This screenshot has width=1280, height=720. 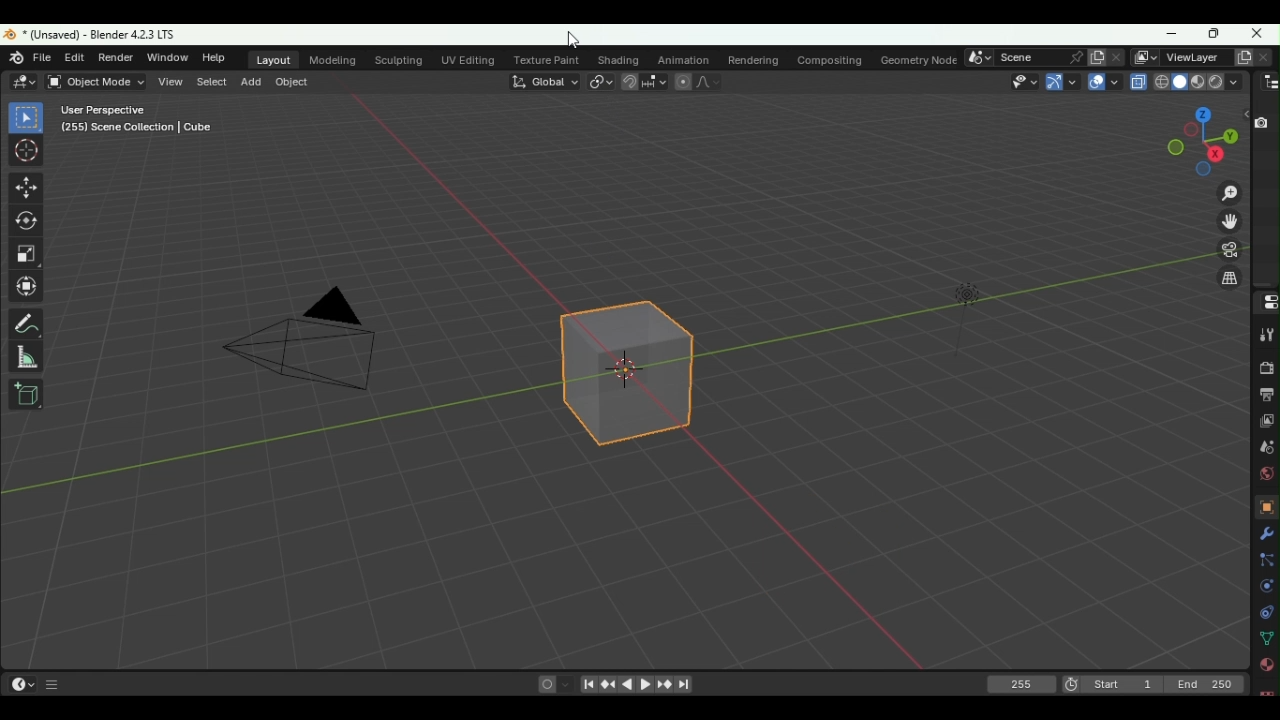 I want to click on Editor type, so click(x=21, y=81).